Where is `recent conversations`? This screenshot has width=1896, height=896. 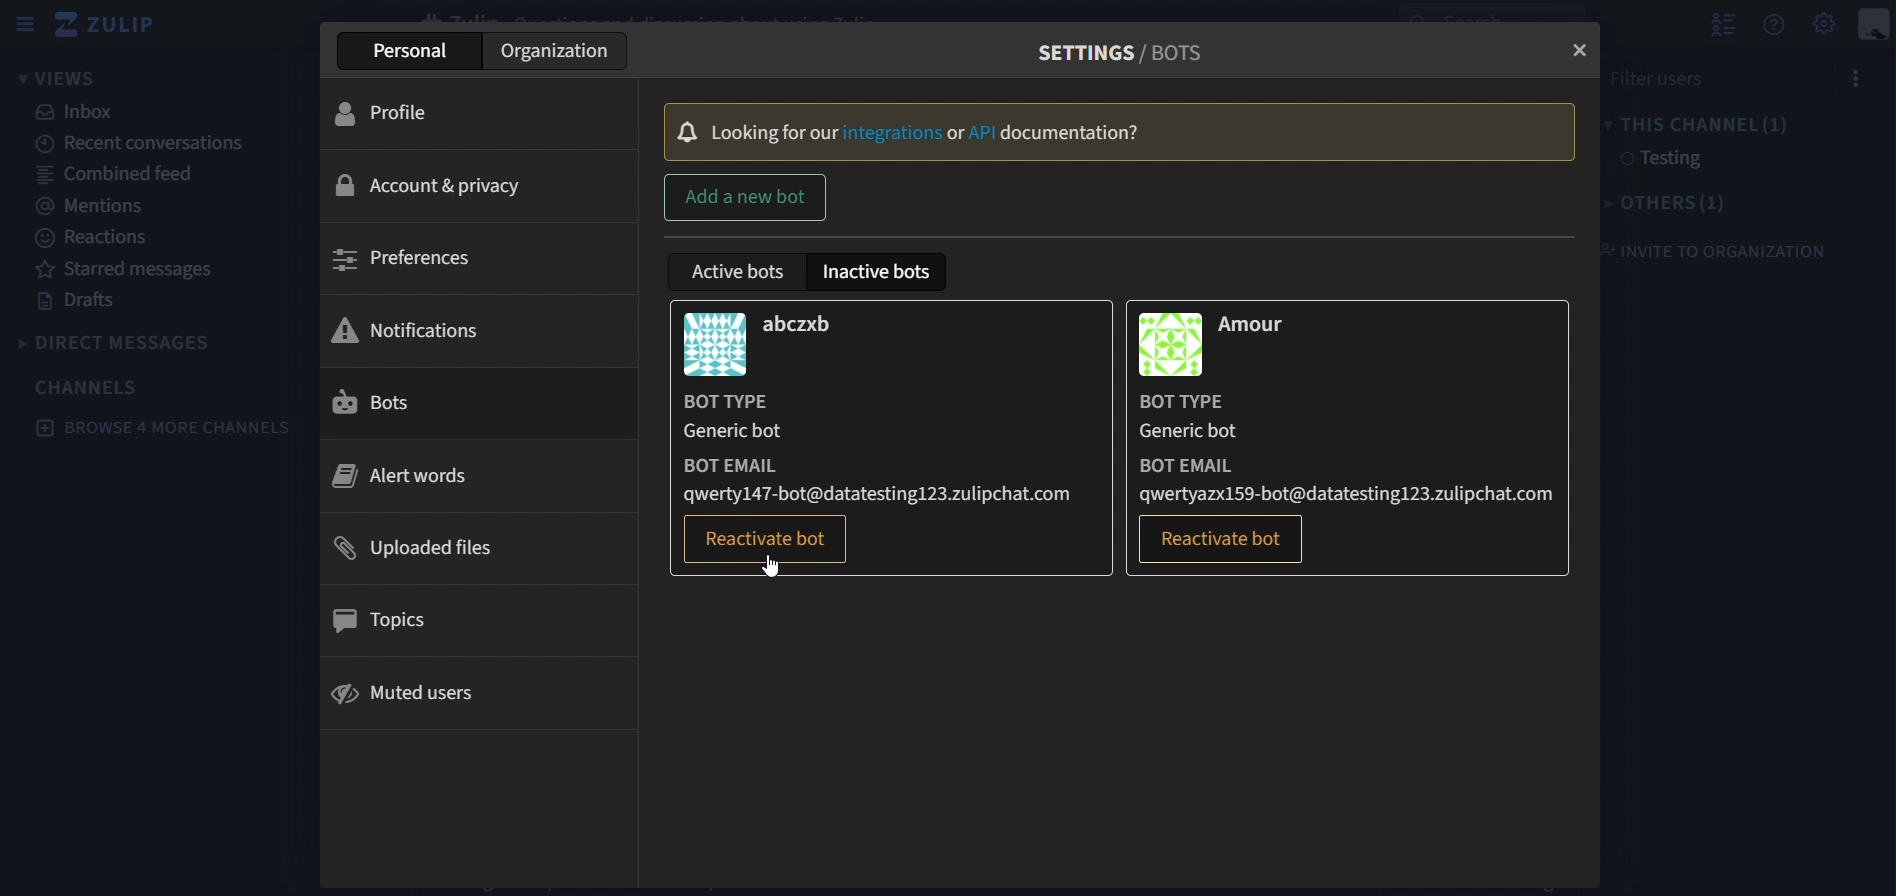 recent conversations is located at coordinates (155, 142).